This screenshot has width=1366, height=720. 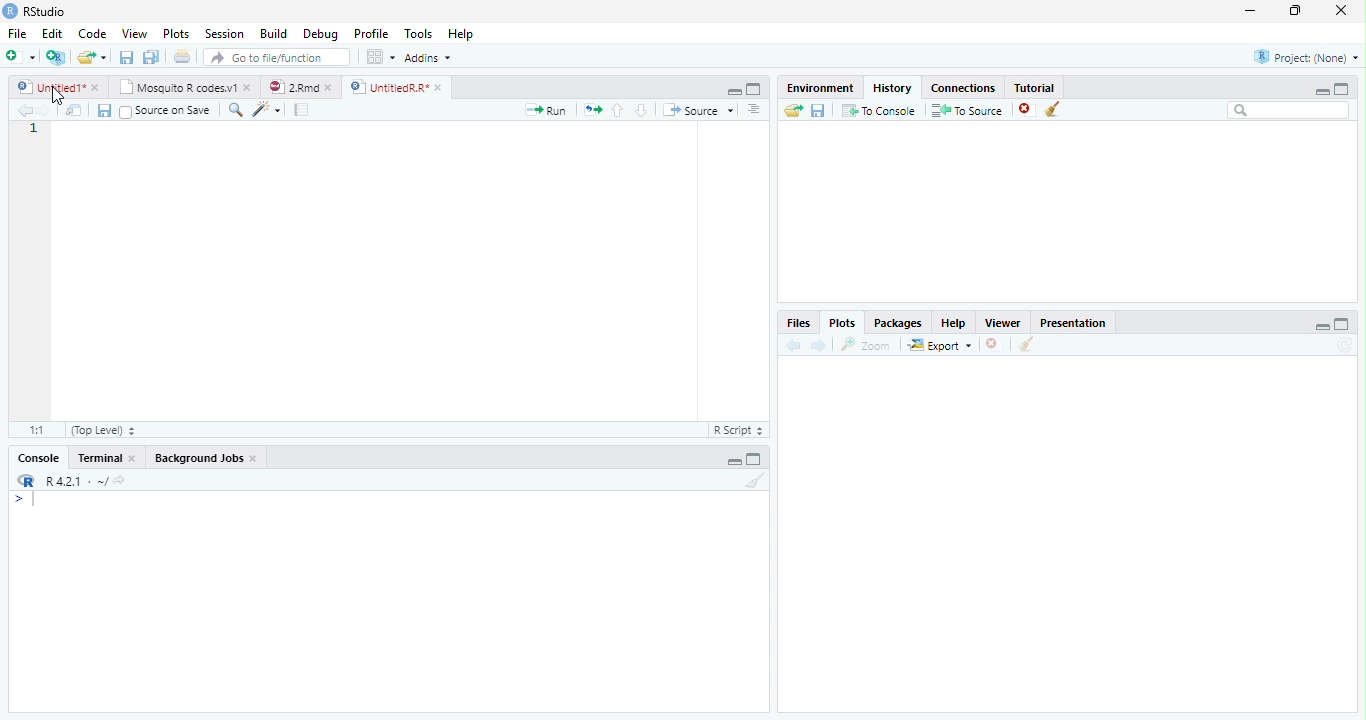 What do you see at coordinates (940, 345) in the screenshot?
I see `Export` at bounding box center [940, 345].